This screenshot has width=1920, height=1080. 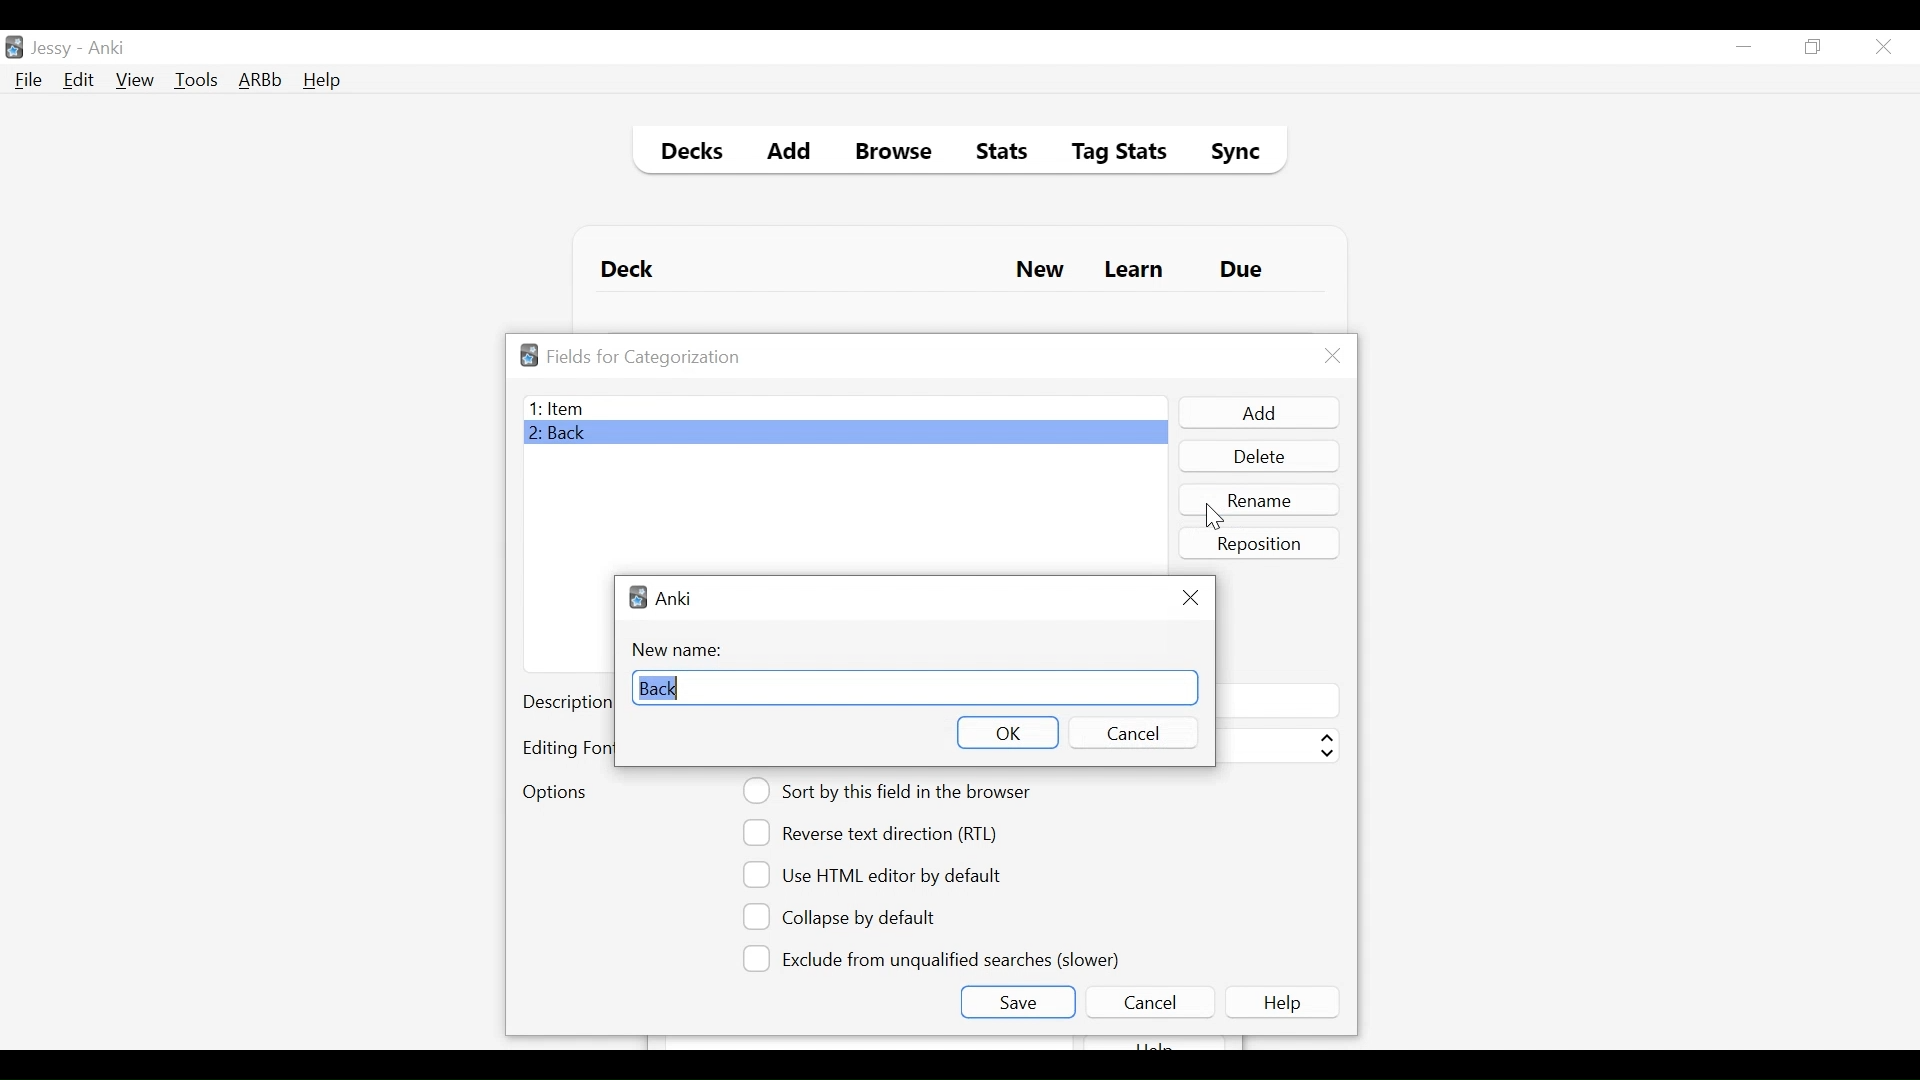 What do you see at coordinates (1133, 271) in the screenshot?
I see `Learn` at bounding box center [1133, 271].